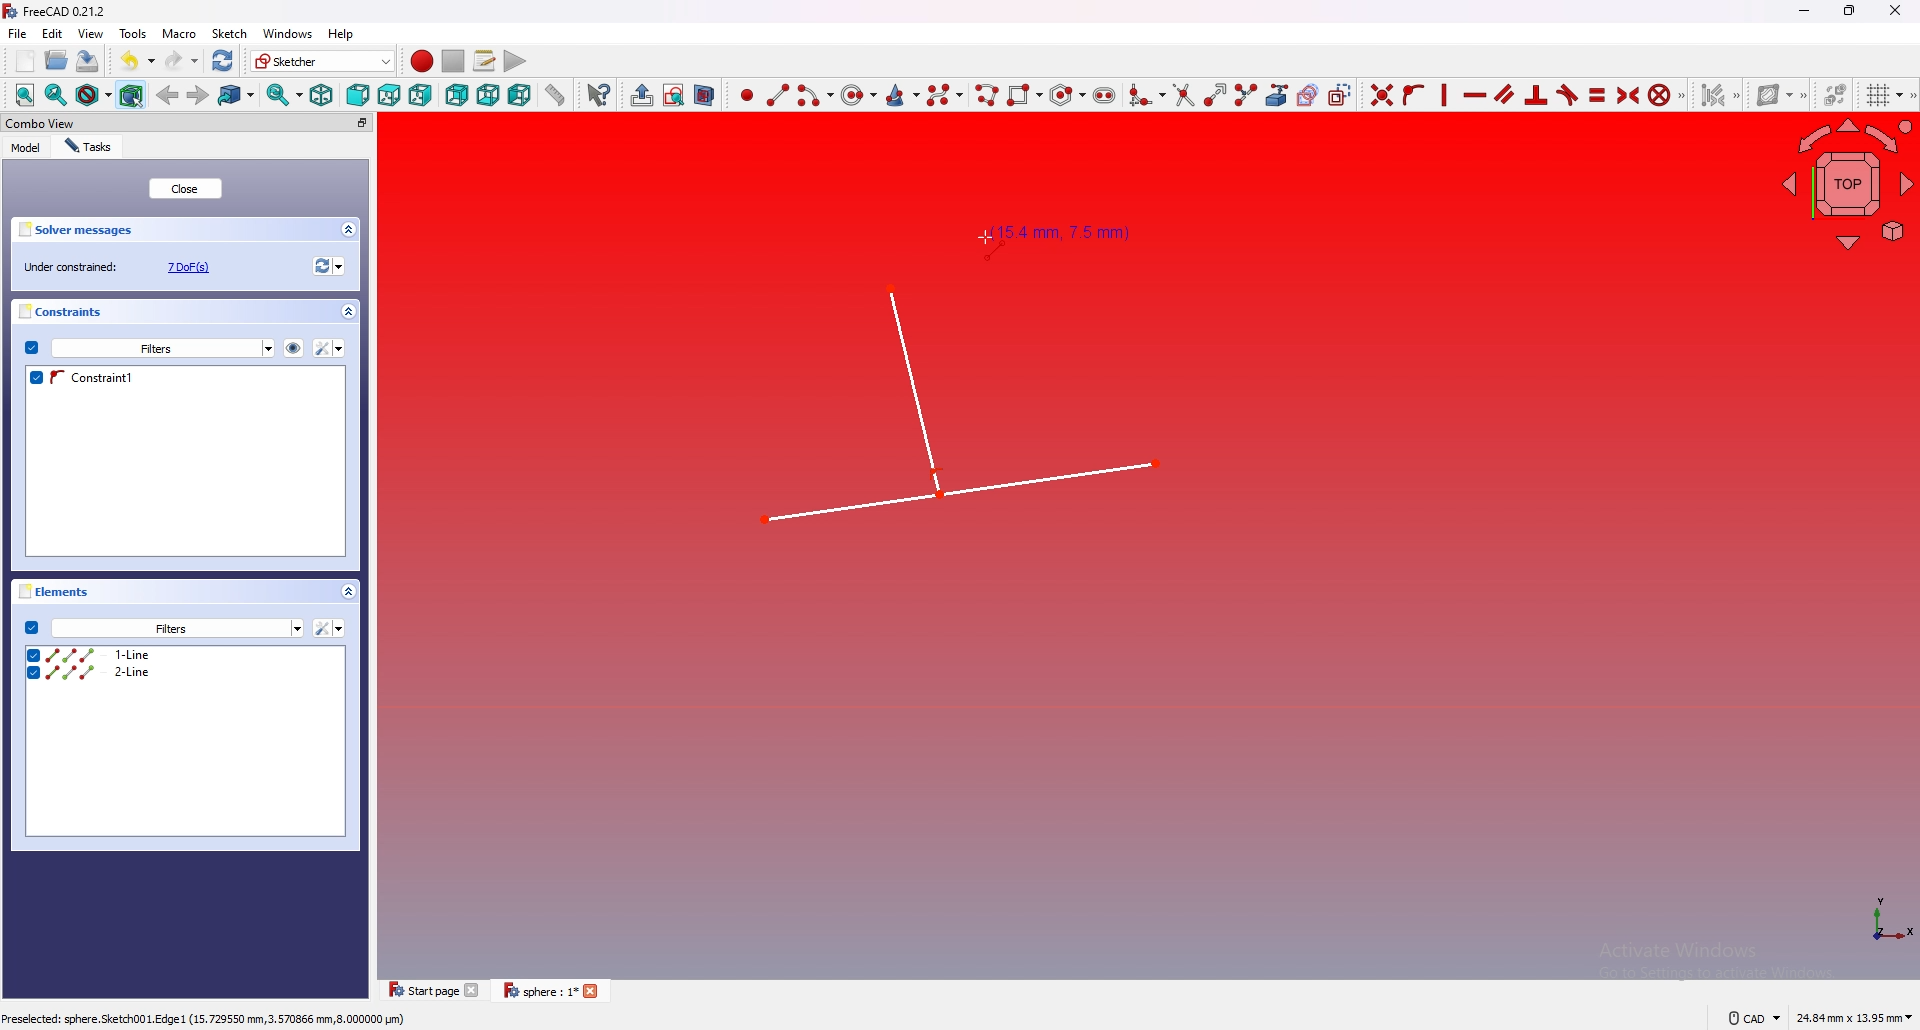 The height and width of the screenshot is (1030, 1920). I want to click on Sketcher, so click(320, 61).